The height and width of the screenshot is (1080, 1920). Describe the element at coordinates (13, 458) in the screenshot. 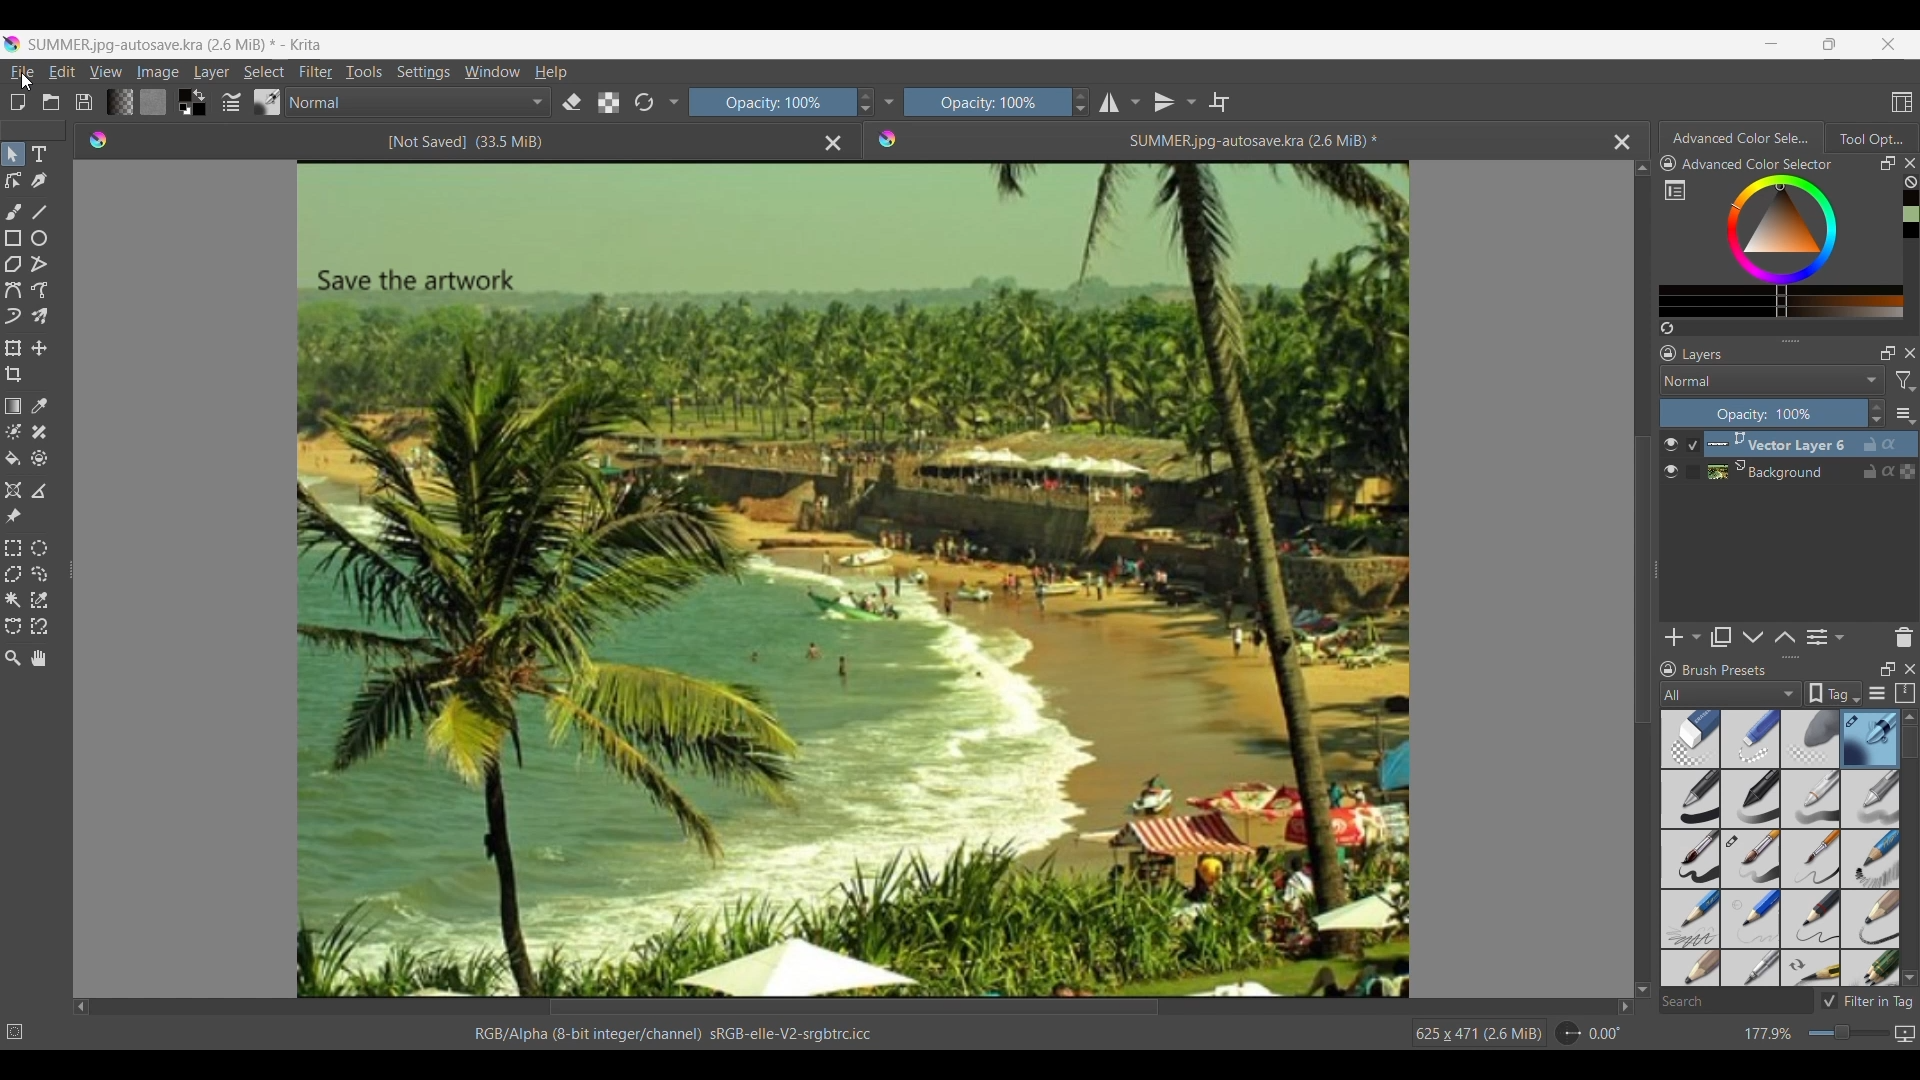

I see `Fill tool` at that location.